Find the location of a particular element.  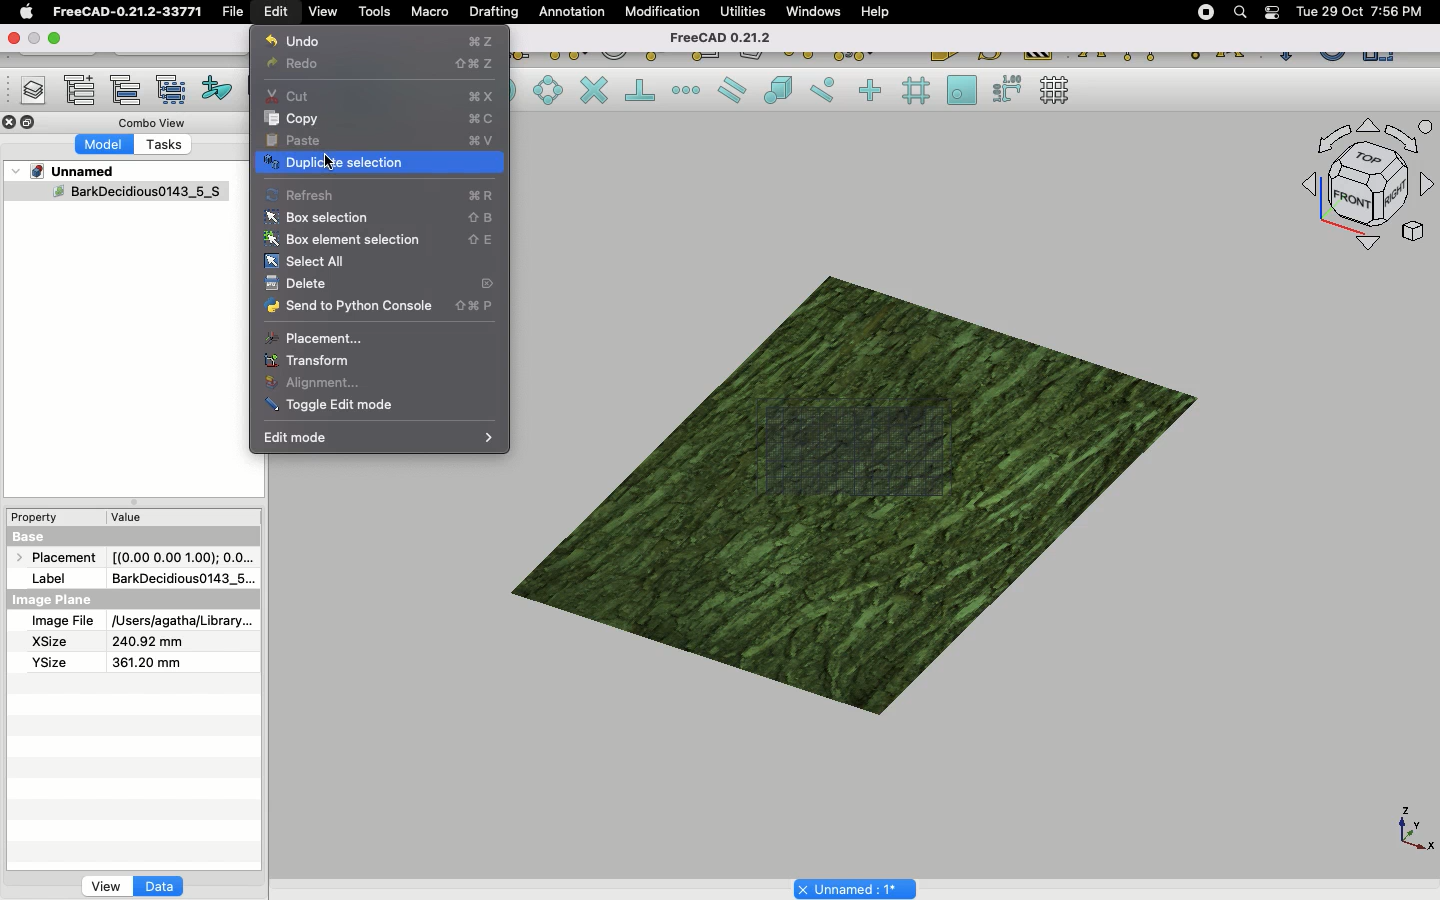

Undo is located at coordinates (380, 41).